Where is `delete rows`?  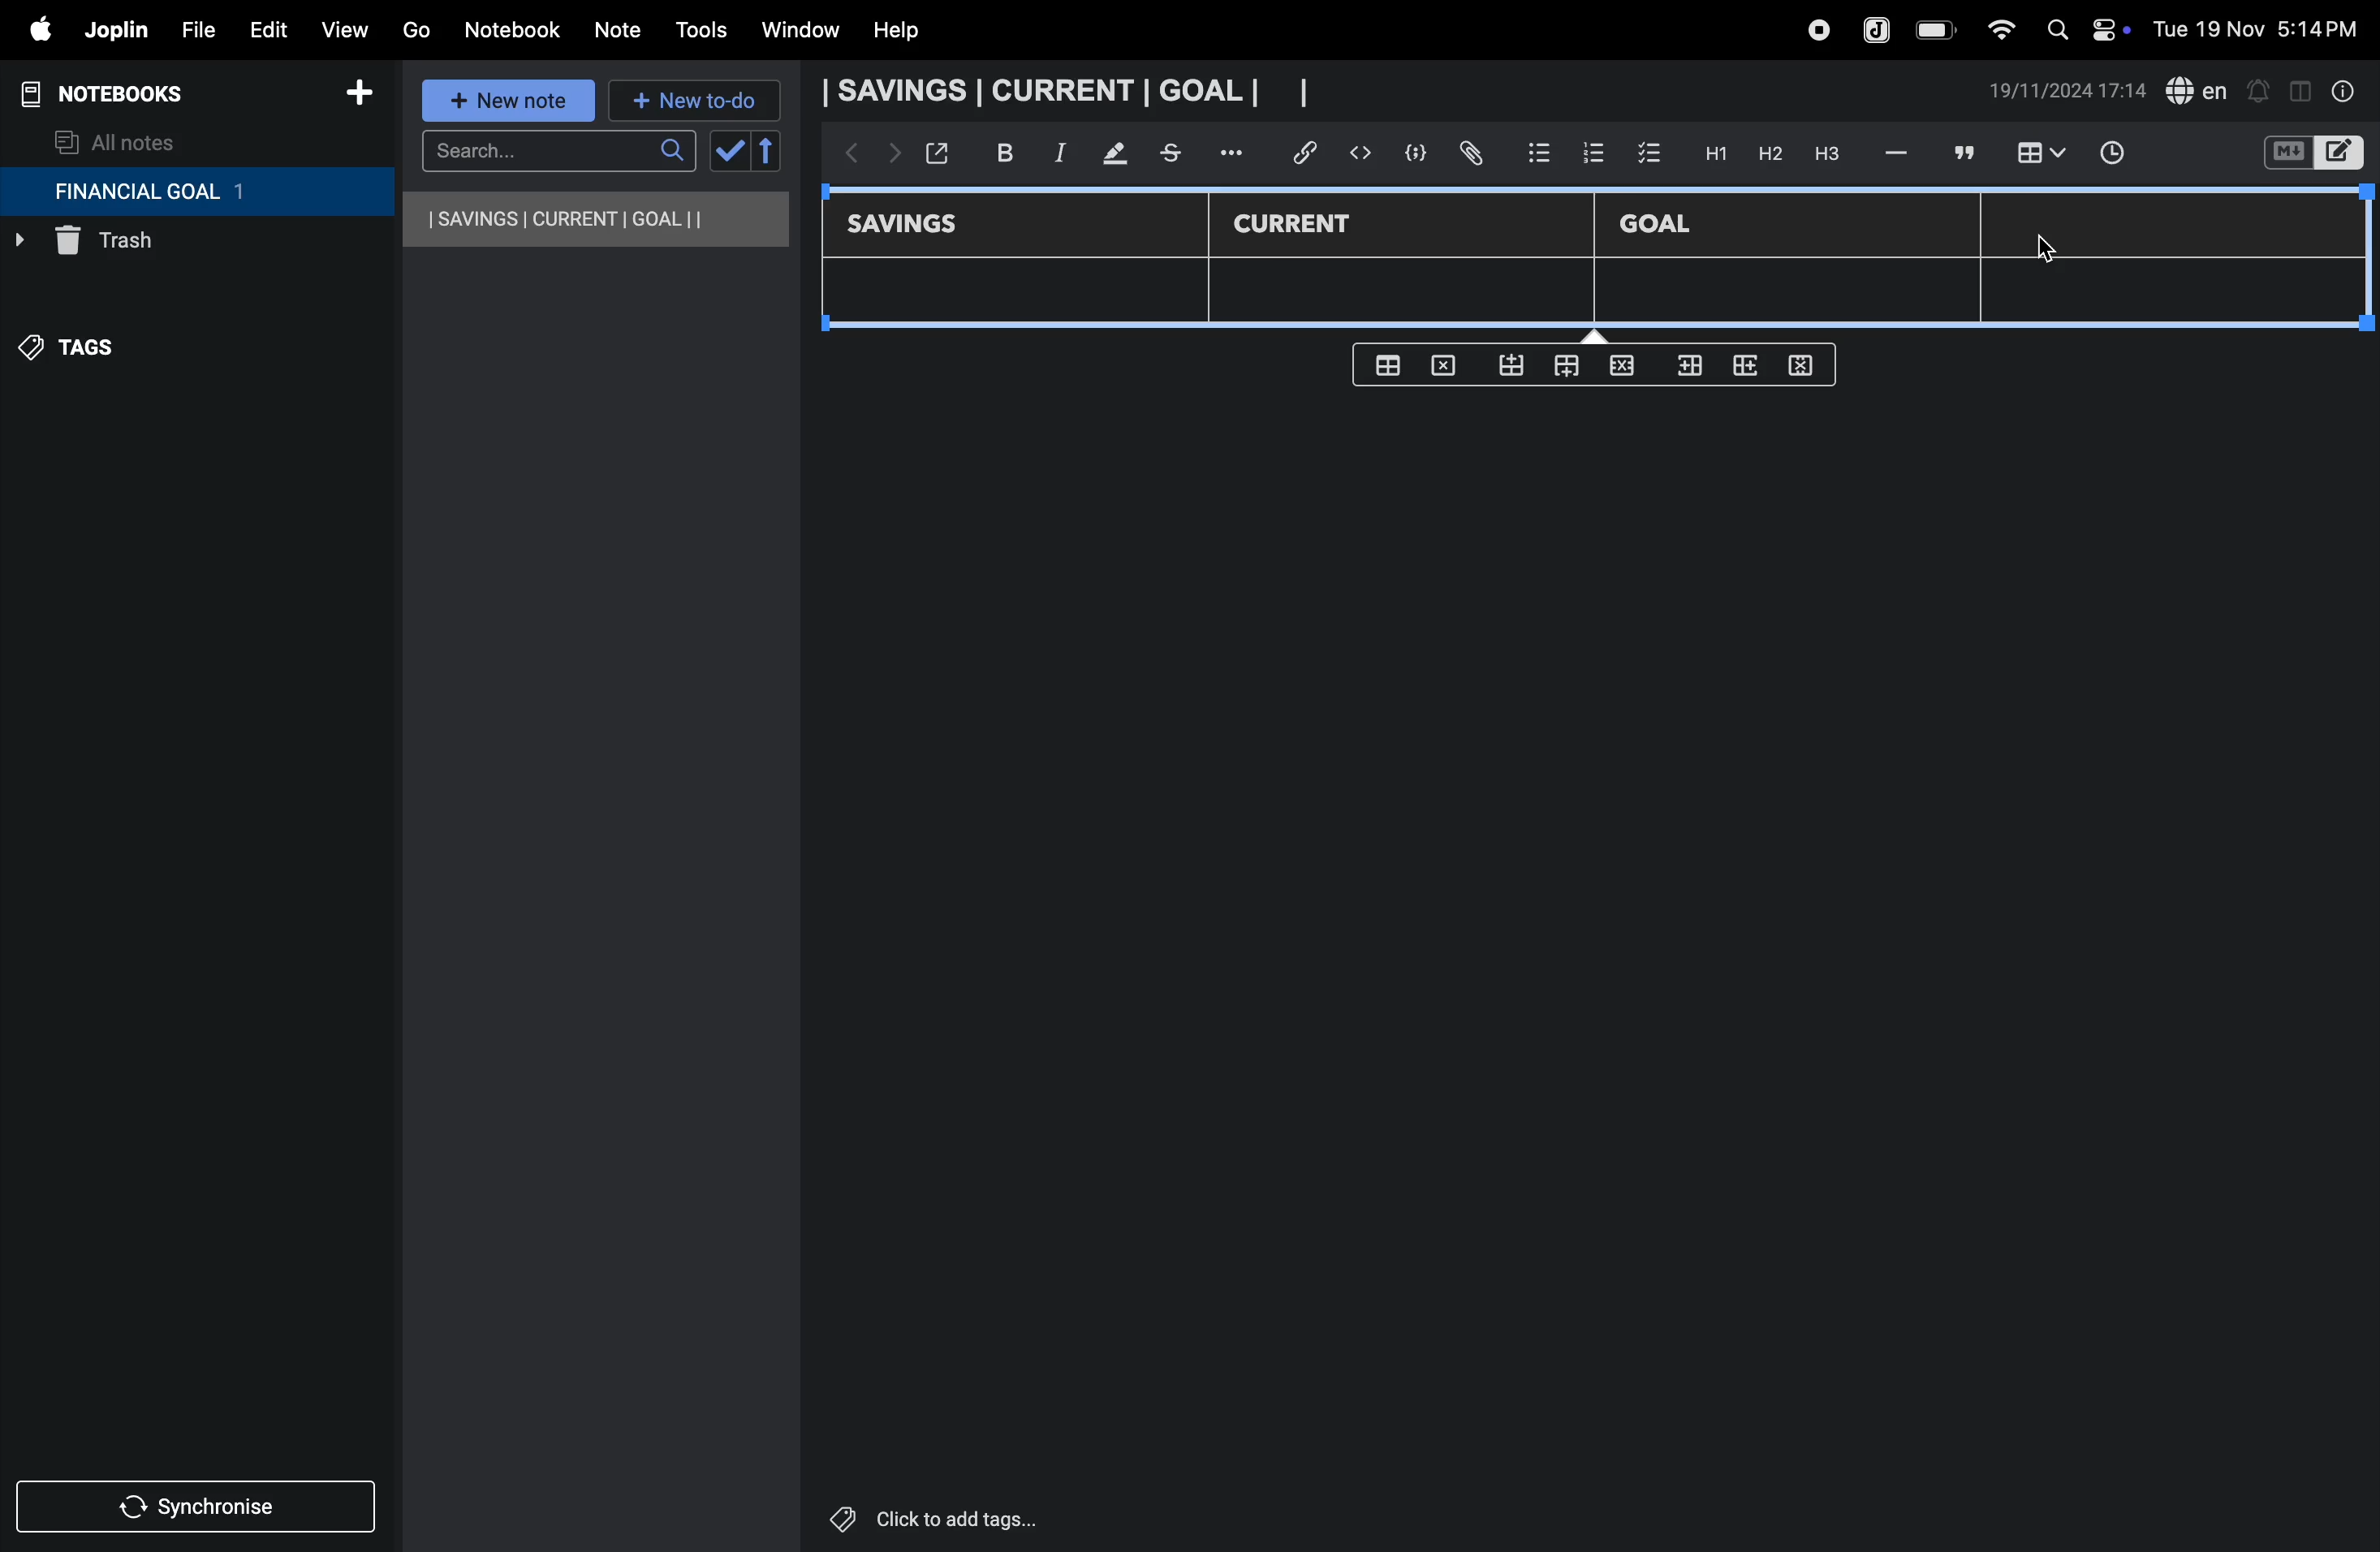
delete rows is located at coordinates (1802, 364).